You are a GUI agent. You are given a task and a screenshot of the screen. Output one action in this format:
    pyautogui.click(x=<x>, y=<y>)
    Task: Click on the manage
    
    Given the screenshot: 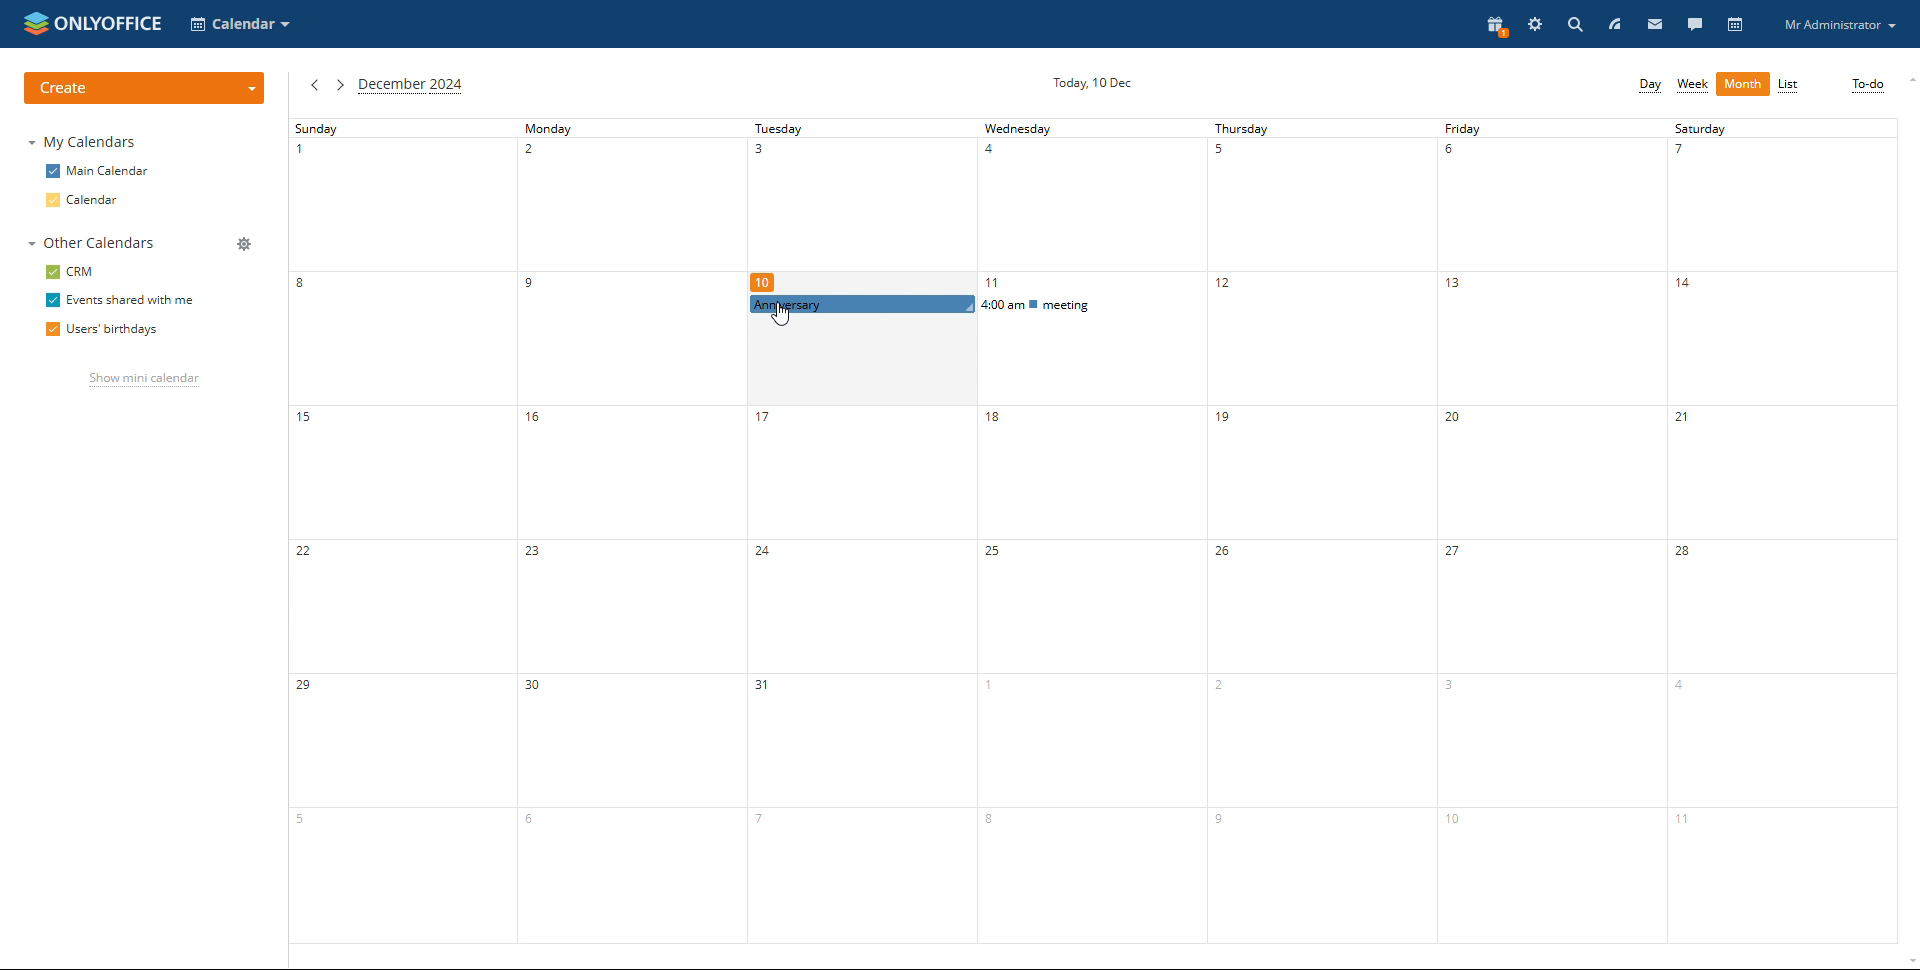 What is the action you would take?
    pyautogui.click(x=242, y=244)
    